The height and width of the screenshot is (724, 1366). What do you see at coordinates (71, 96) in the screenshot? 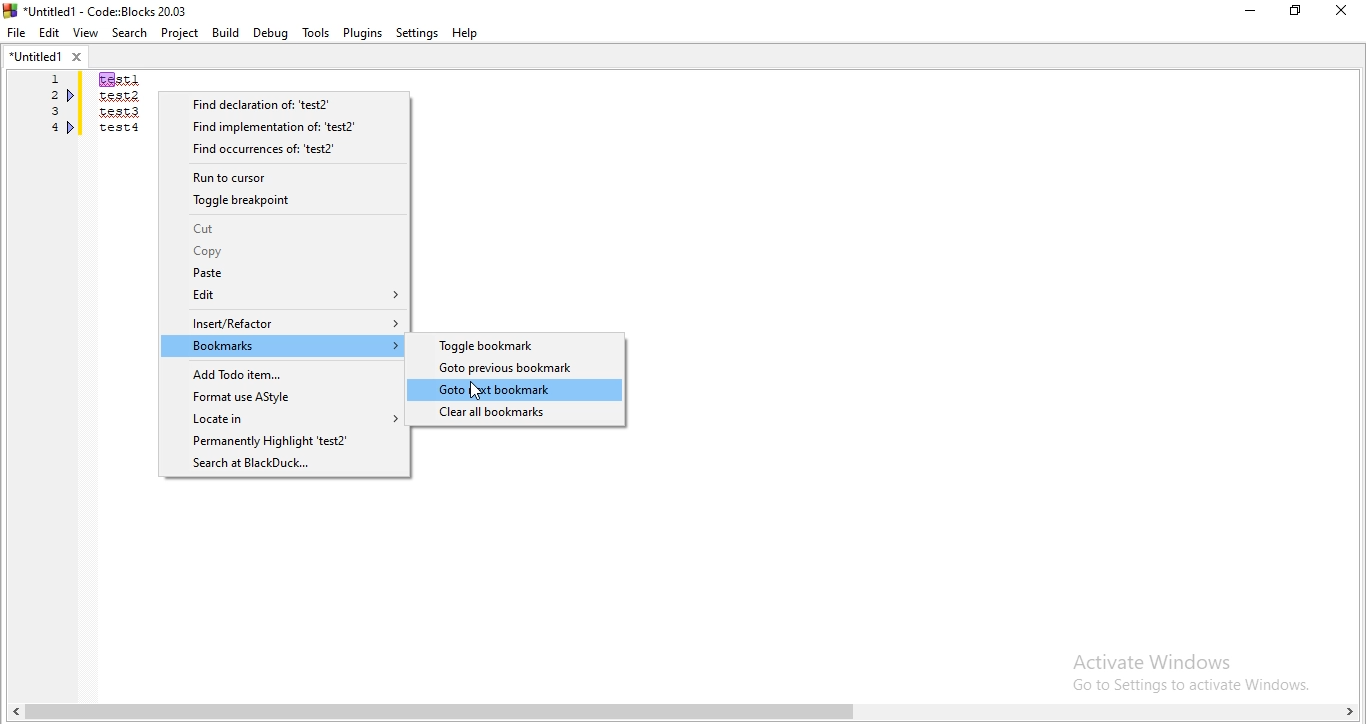
I see `bookmarks` at bounding box center [71, 96].